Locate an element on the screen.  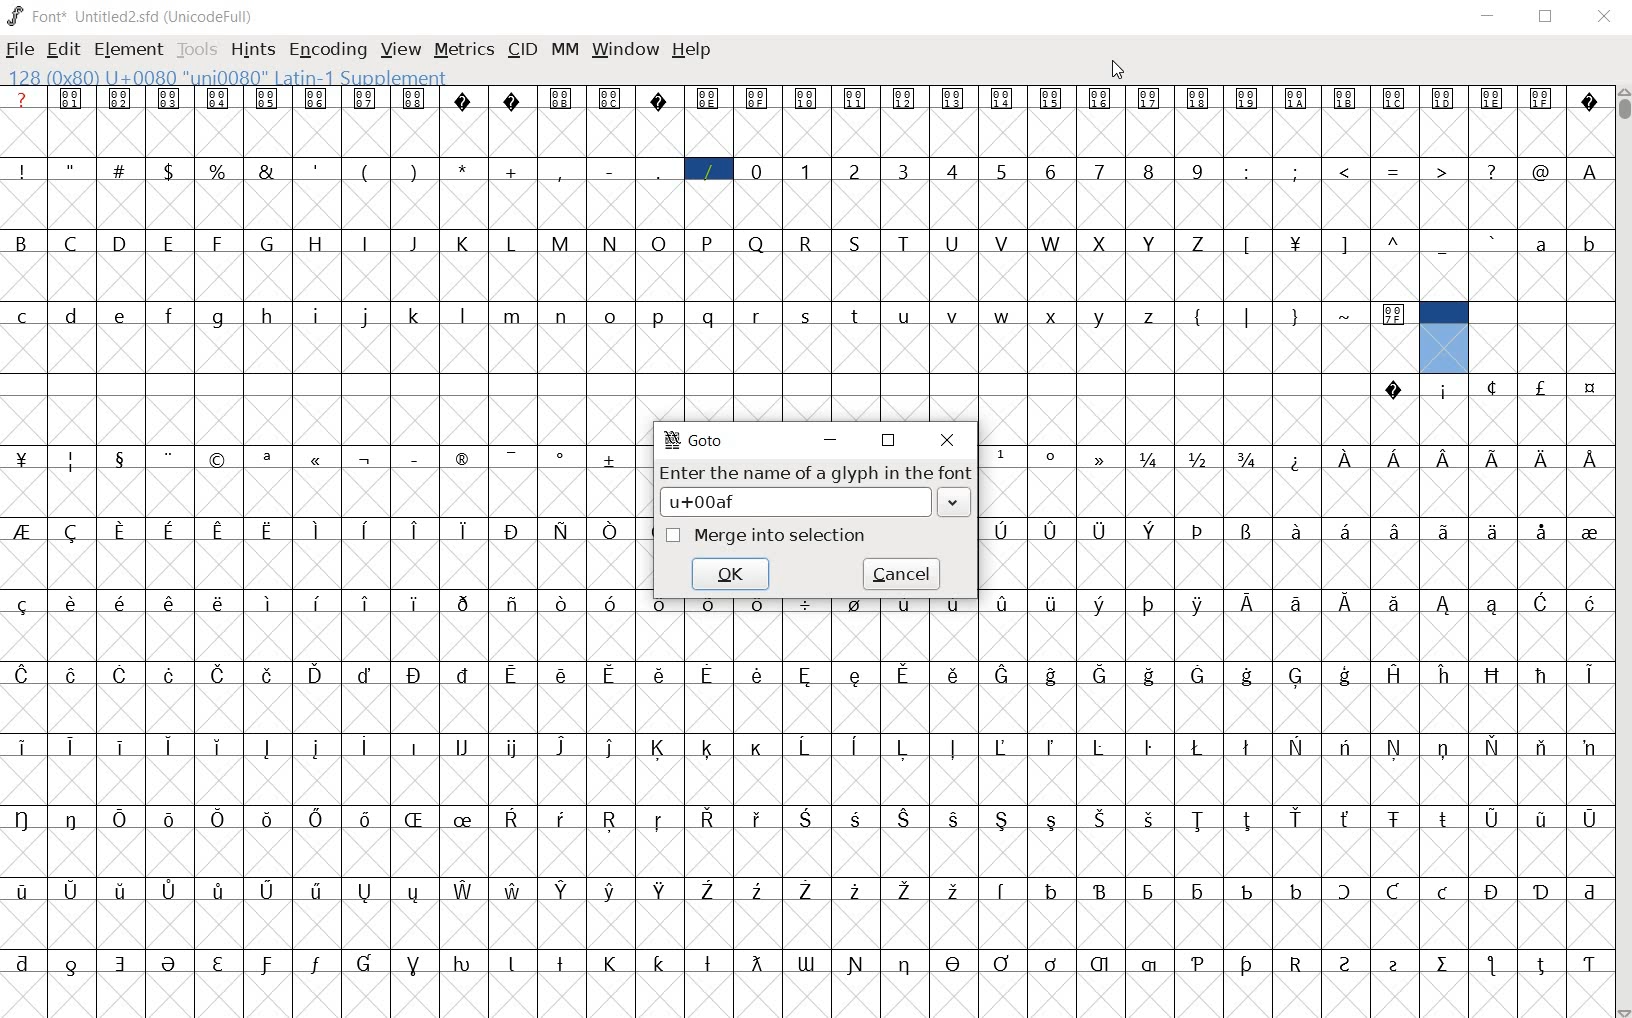
Symbol is located at coordinates (660, 673).